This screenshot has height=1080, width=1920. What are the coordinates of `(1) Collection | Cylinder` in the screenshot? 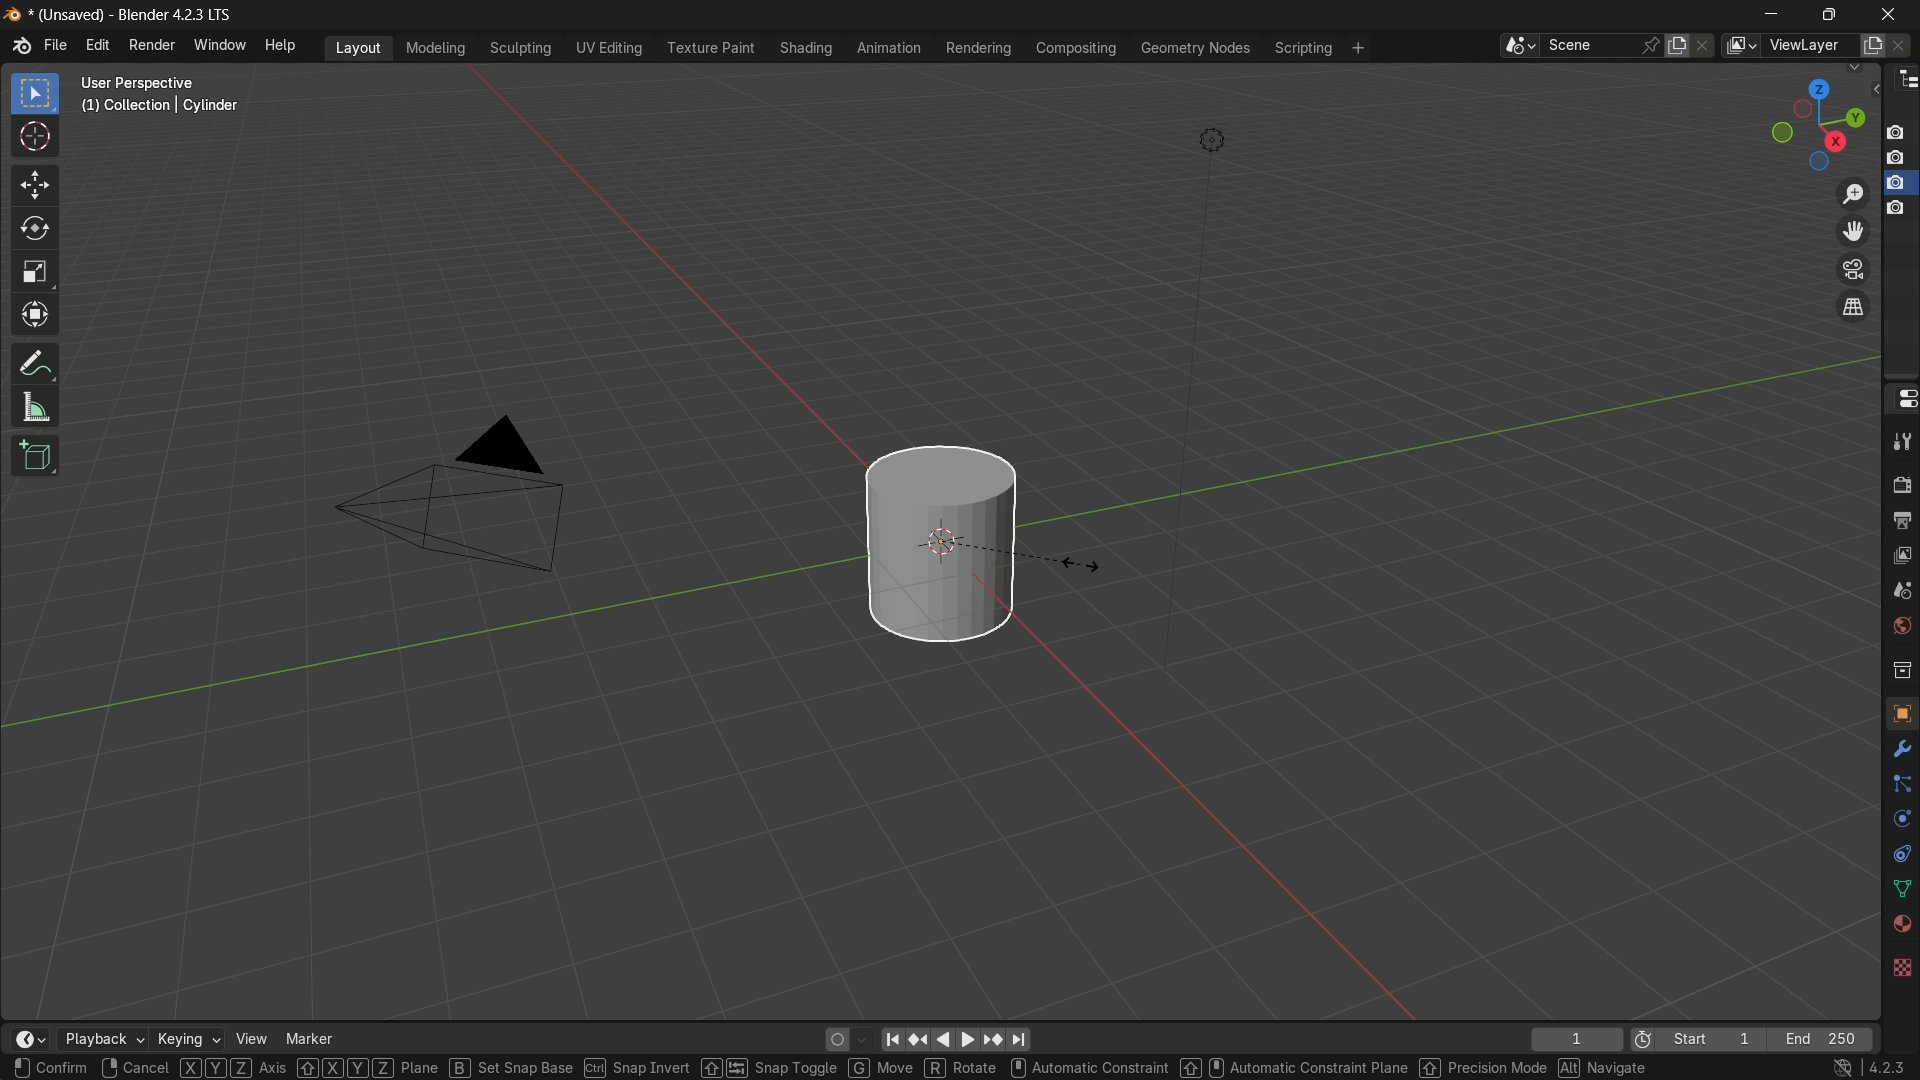 It's located at (160, 107).